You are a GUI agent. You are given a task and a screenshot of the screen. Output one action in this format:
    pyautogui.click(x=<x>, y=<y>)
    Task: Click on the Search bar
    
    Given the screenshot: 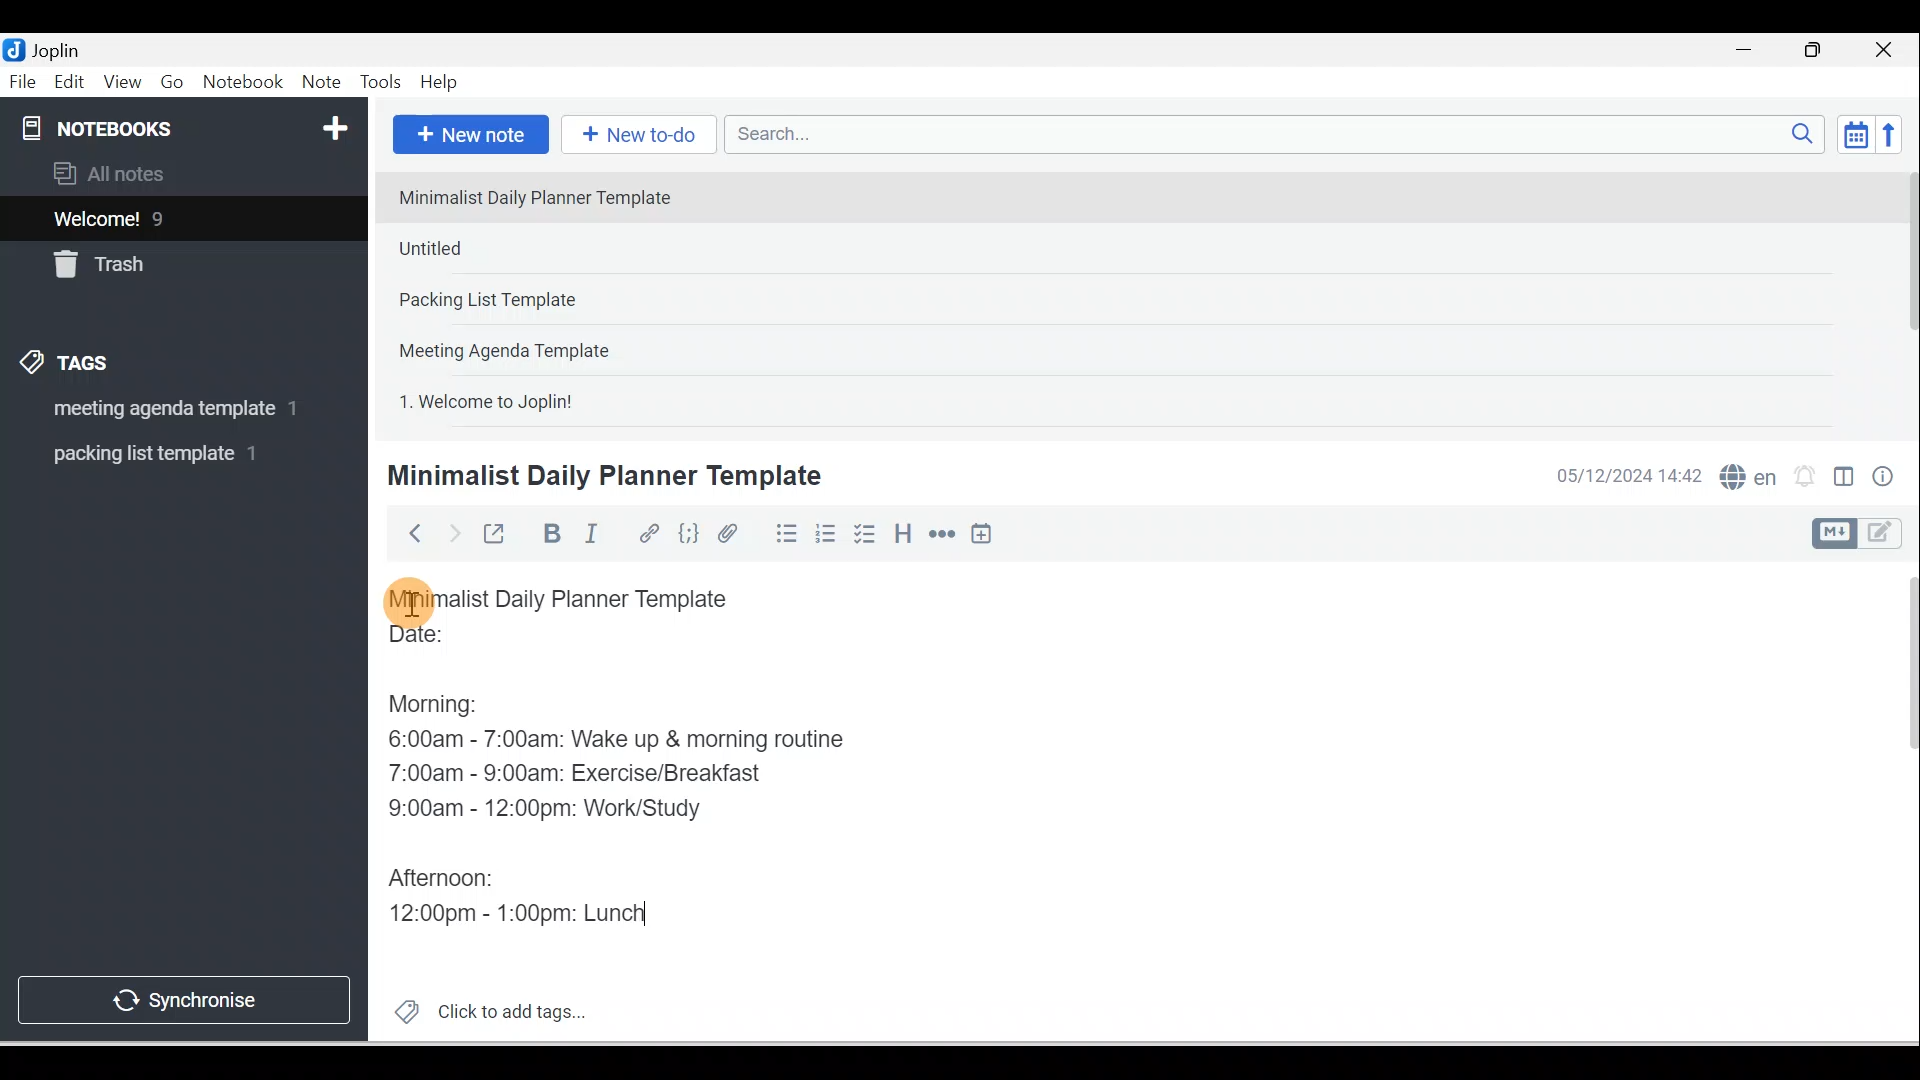 What is the action you would take?
    pyautogui.click(x=1281, y=134)
    